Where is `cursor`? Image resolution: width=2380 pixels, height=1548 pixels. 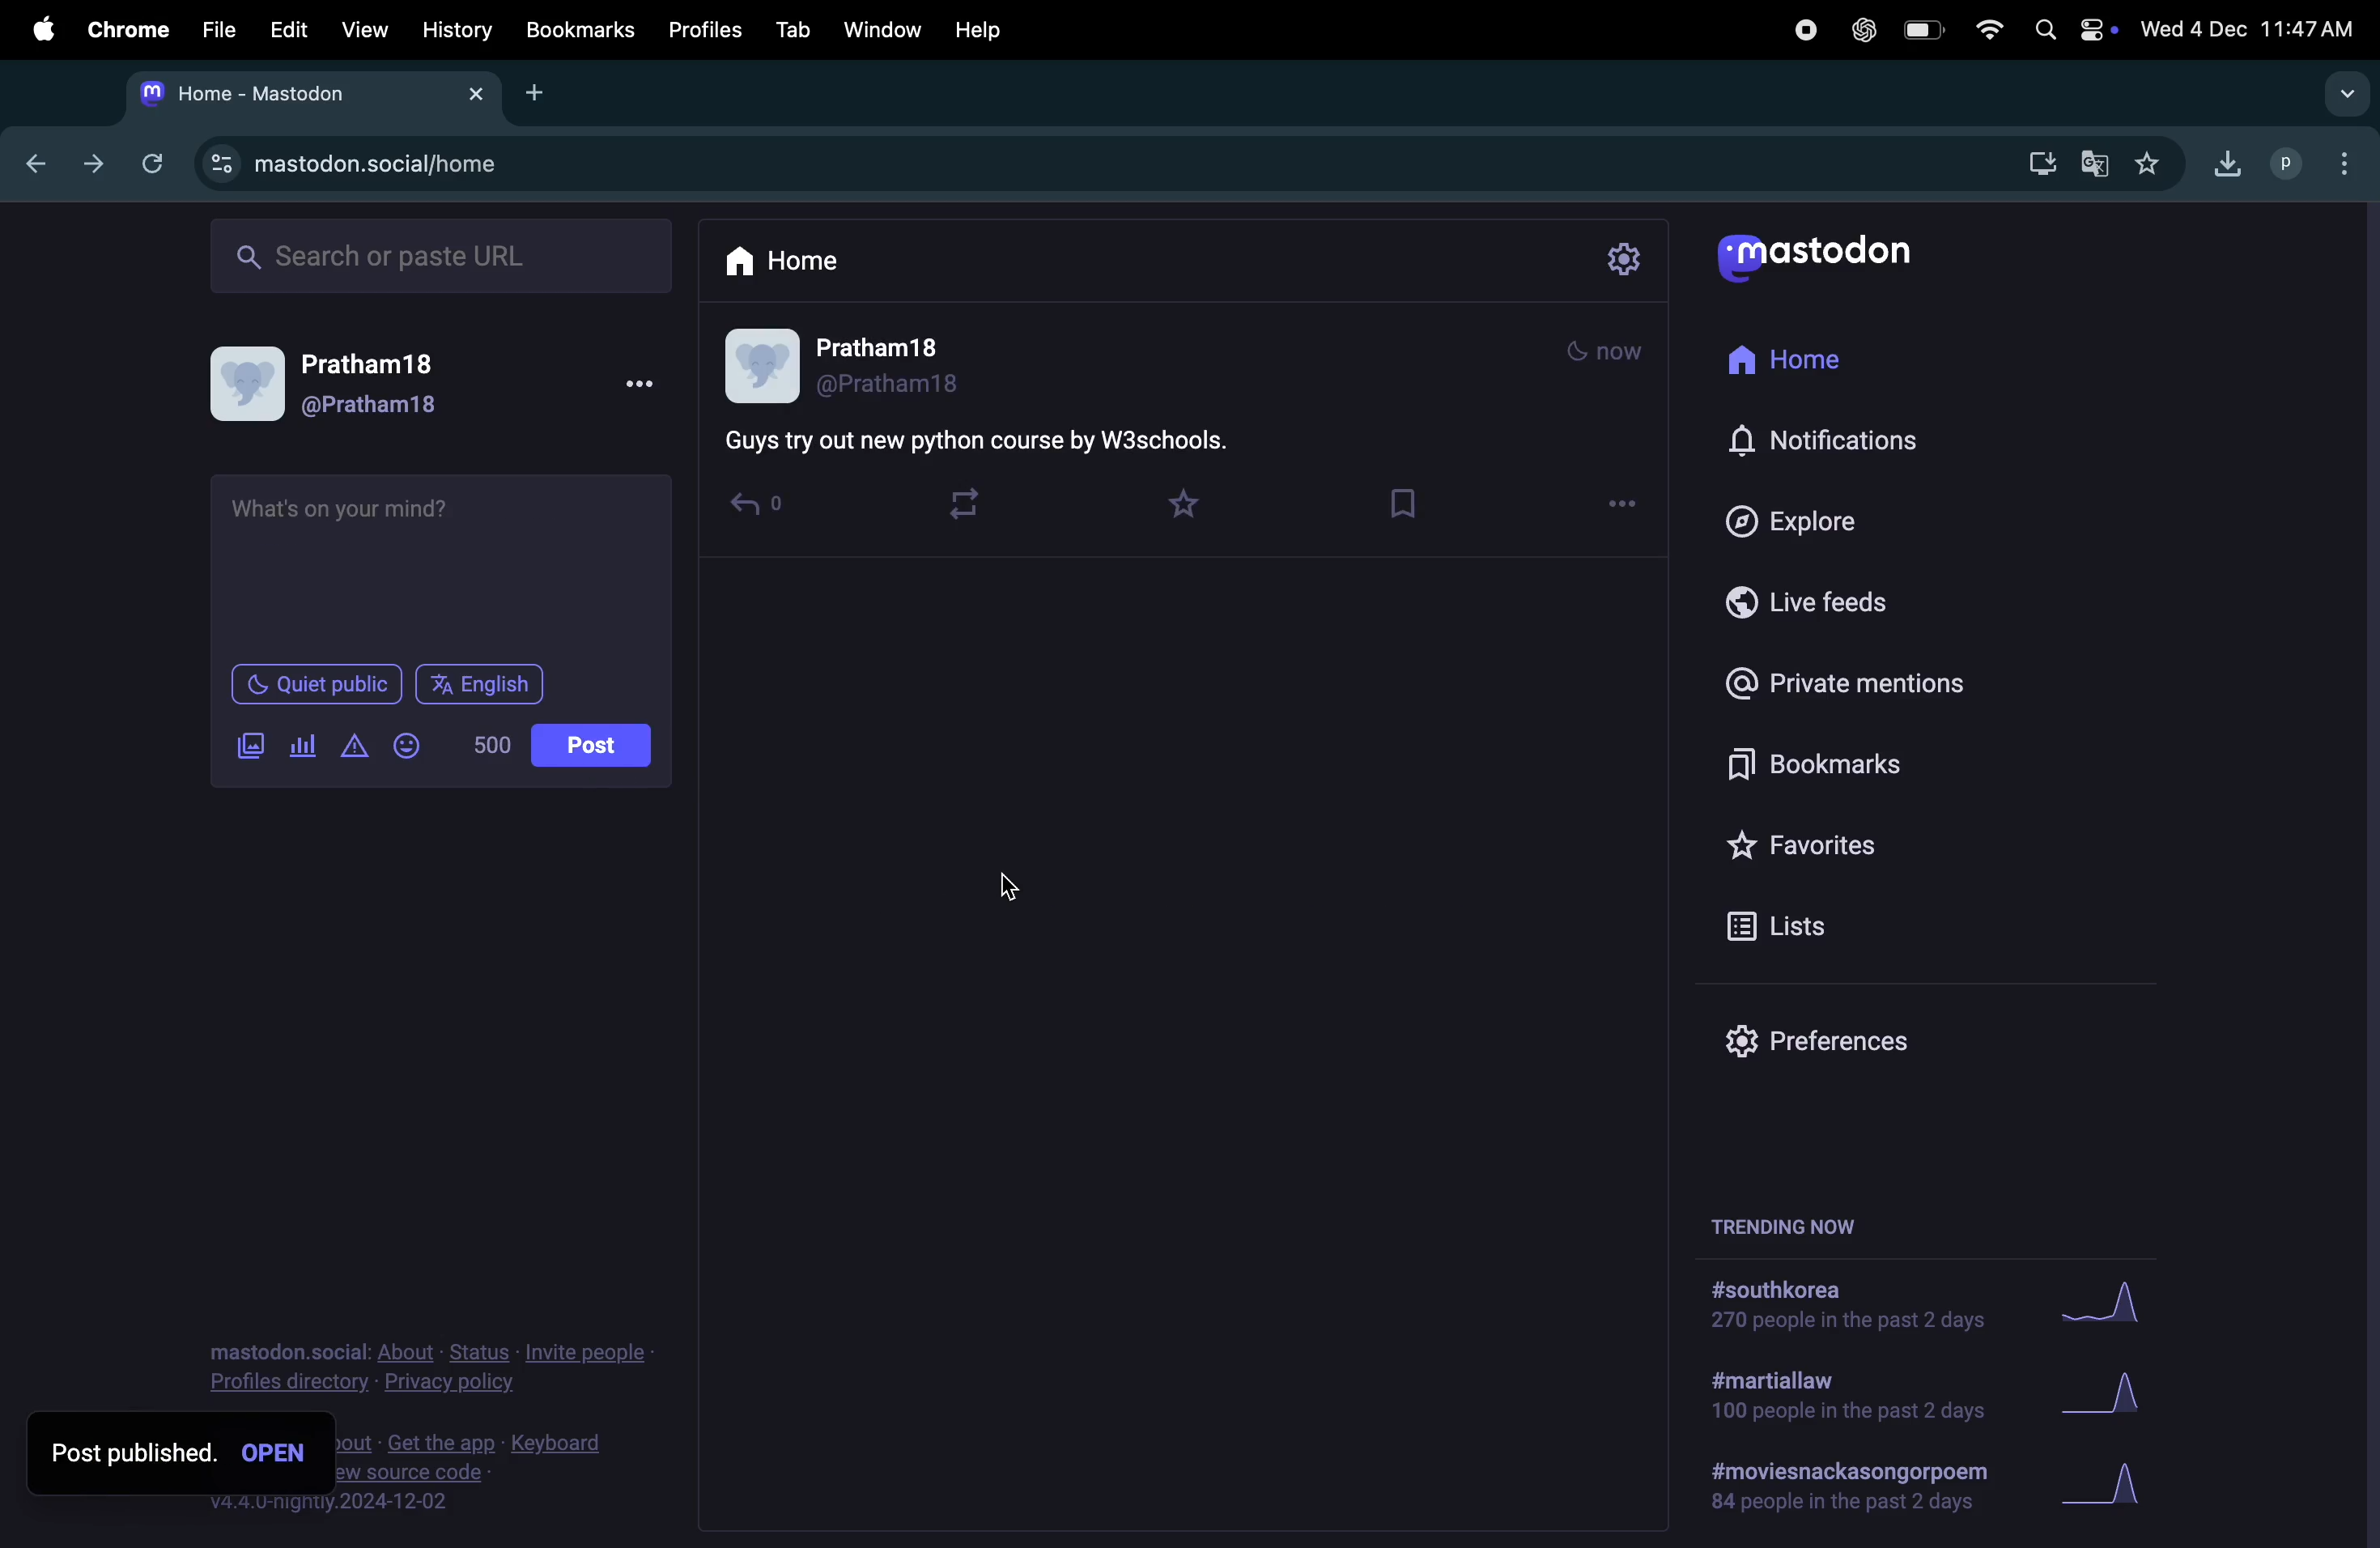
cursor is located at coordinates (1016, 891).